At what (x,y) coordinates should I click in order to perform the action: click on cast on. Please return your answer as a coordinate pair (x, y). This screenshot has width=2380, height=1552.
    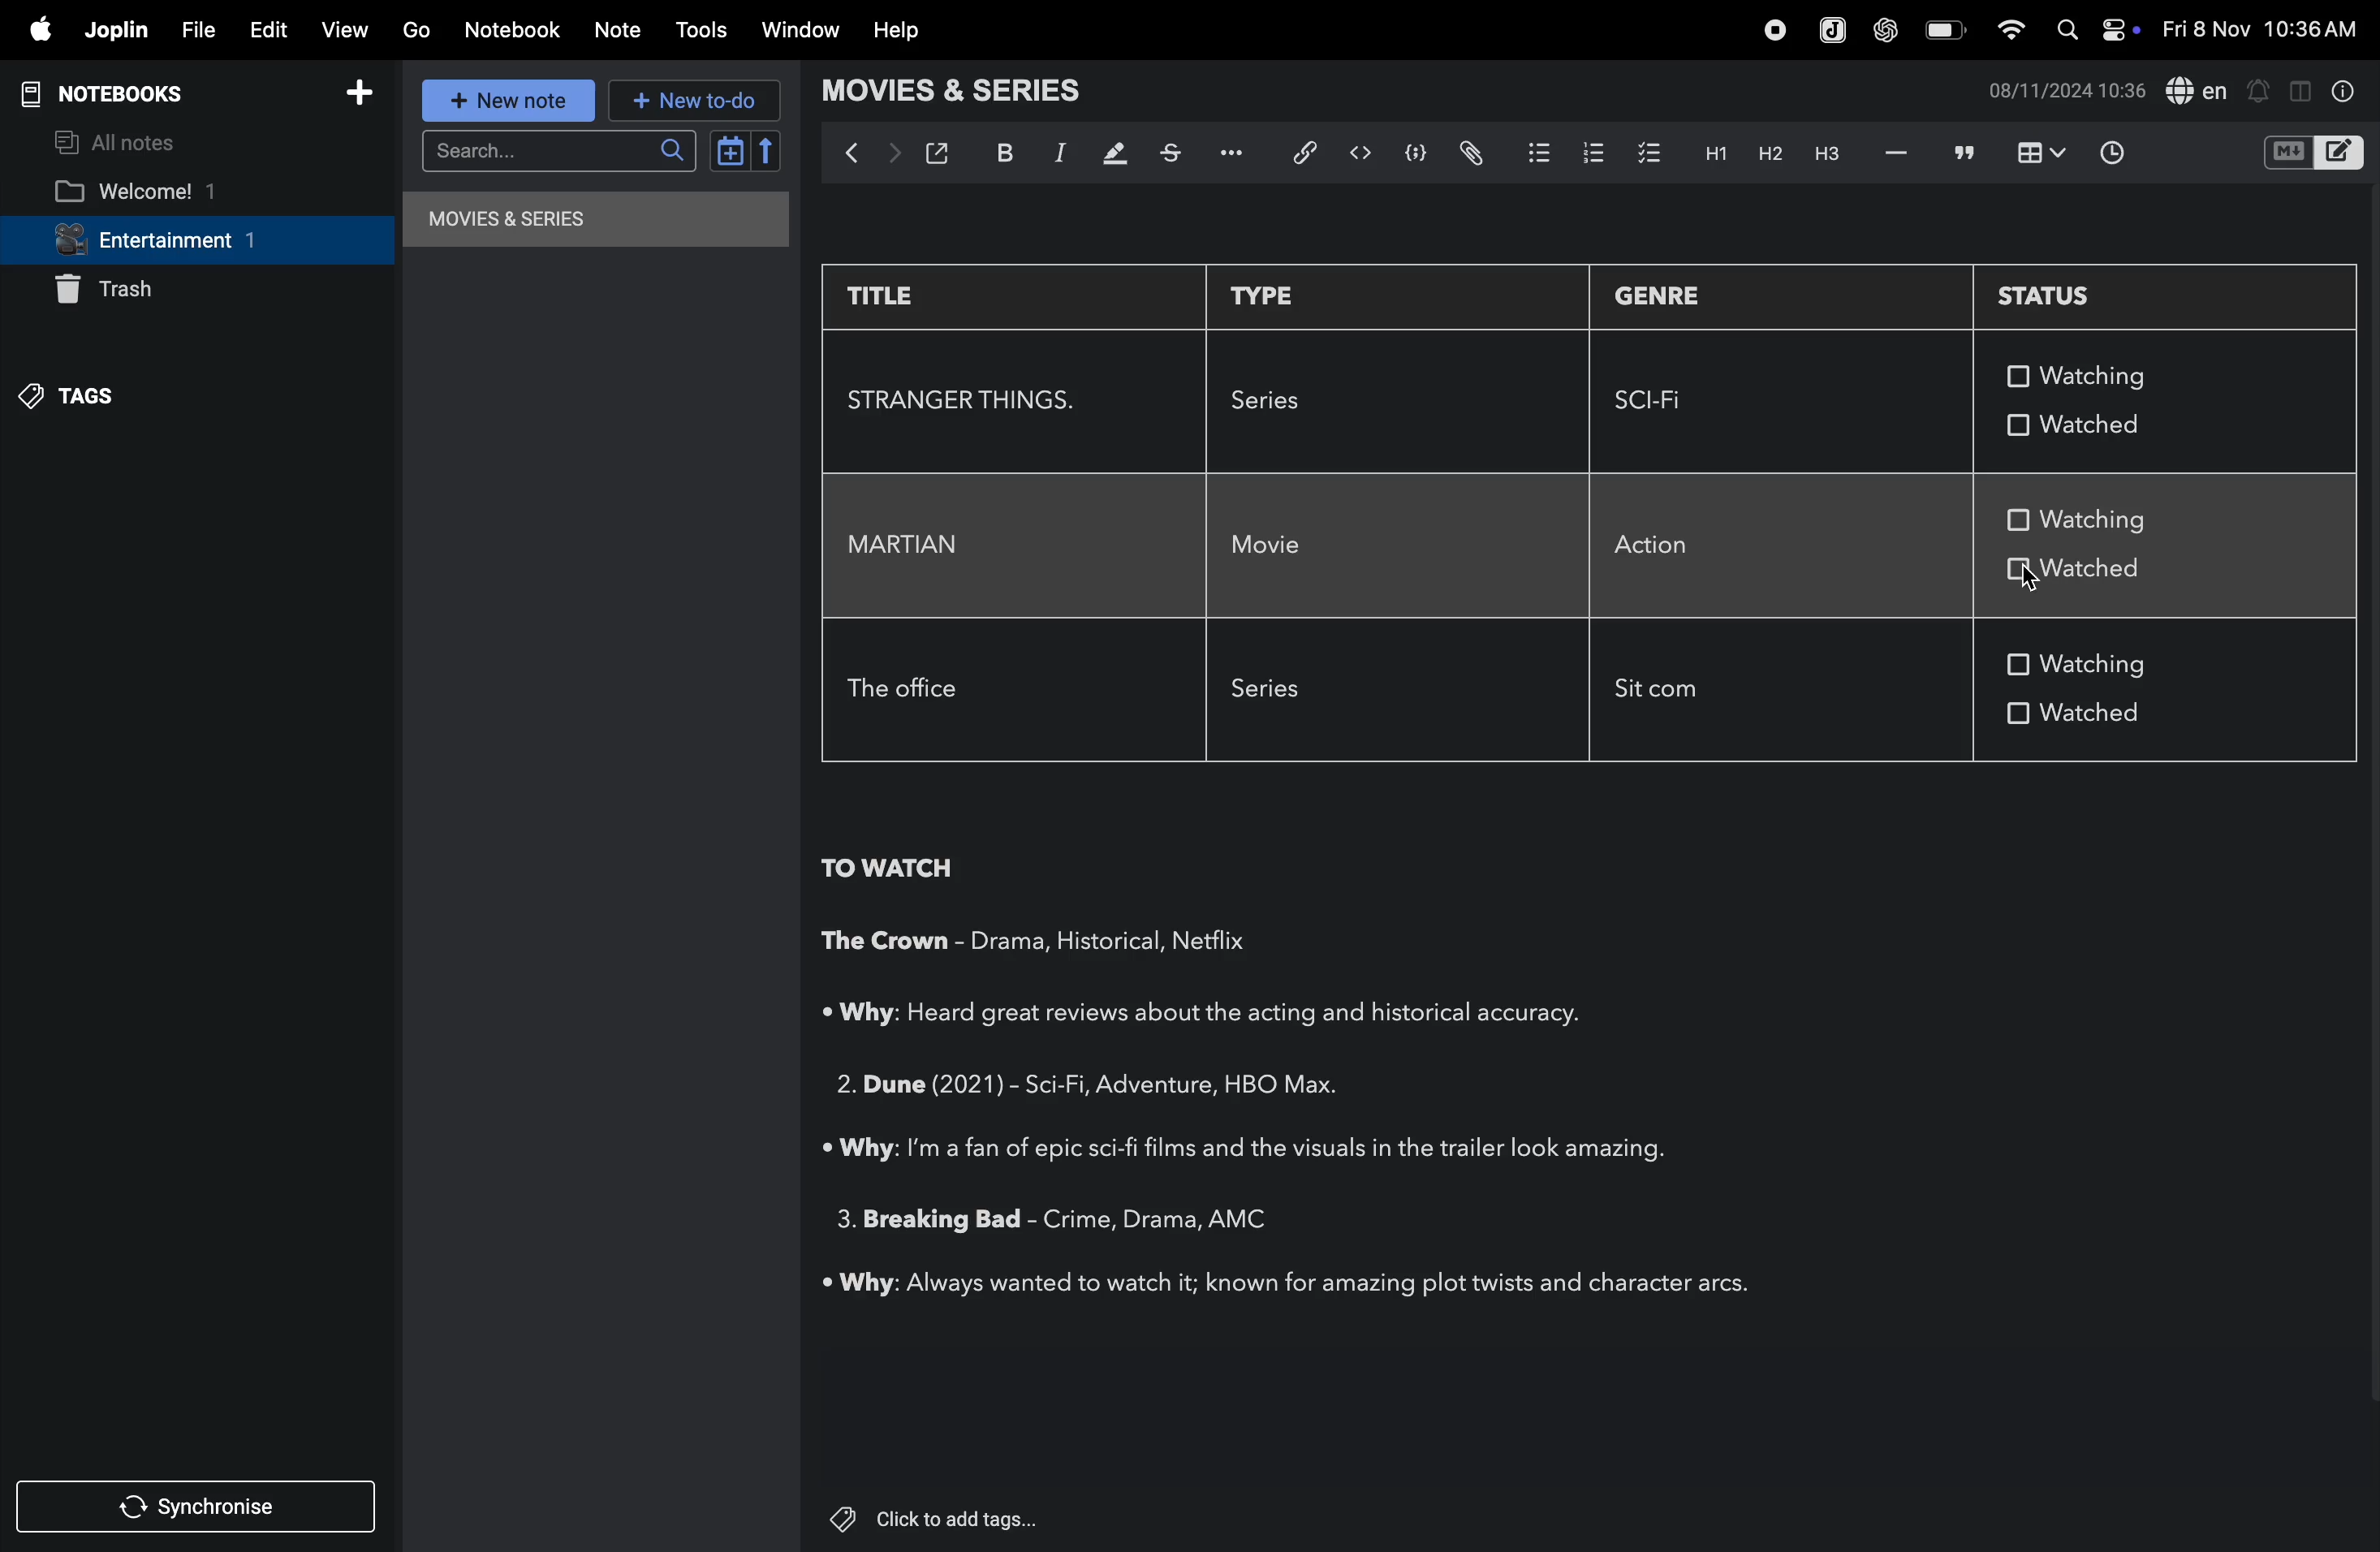
    Looking at the image, I should click on (1250, 1217).